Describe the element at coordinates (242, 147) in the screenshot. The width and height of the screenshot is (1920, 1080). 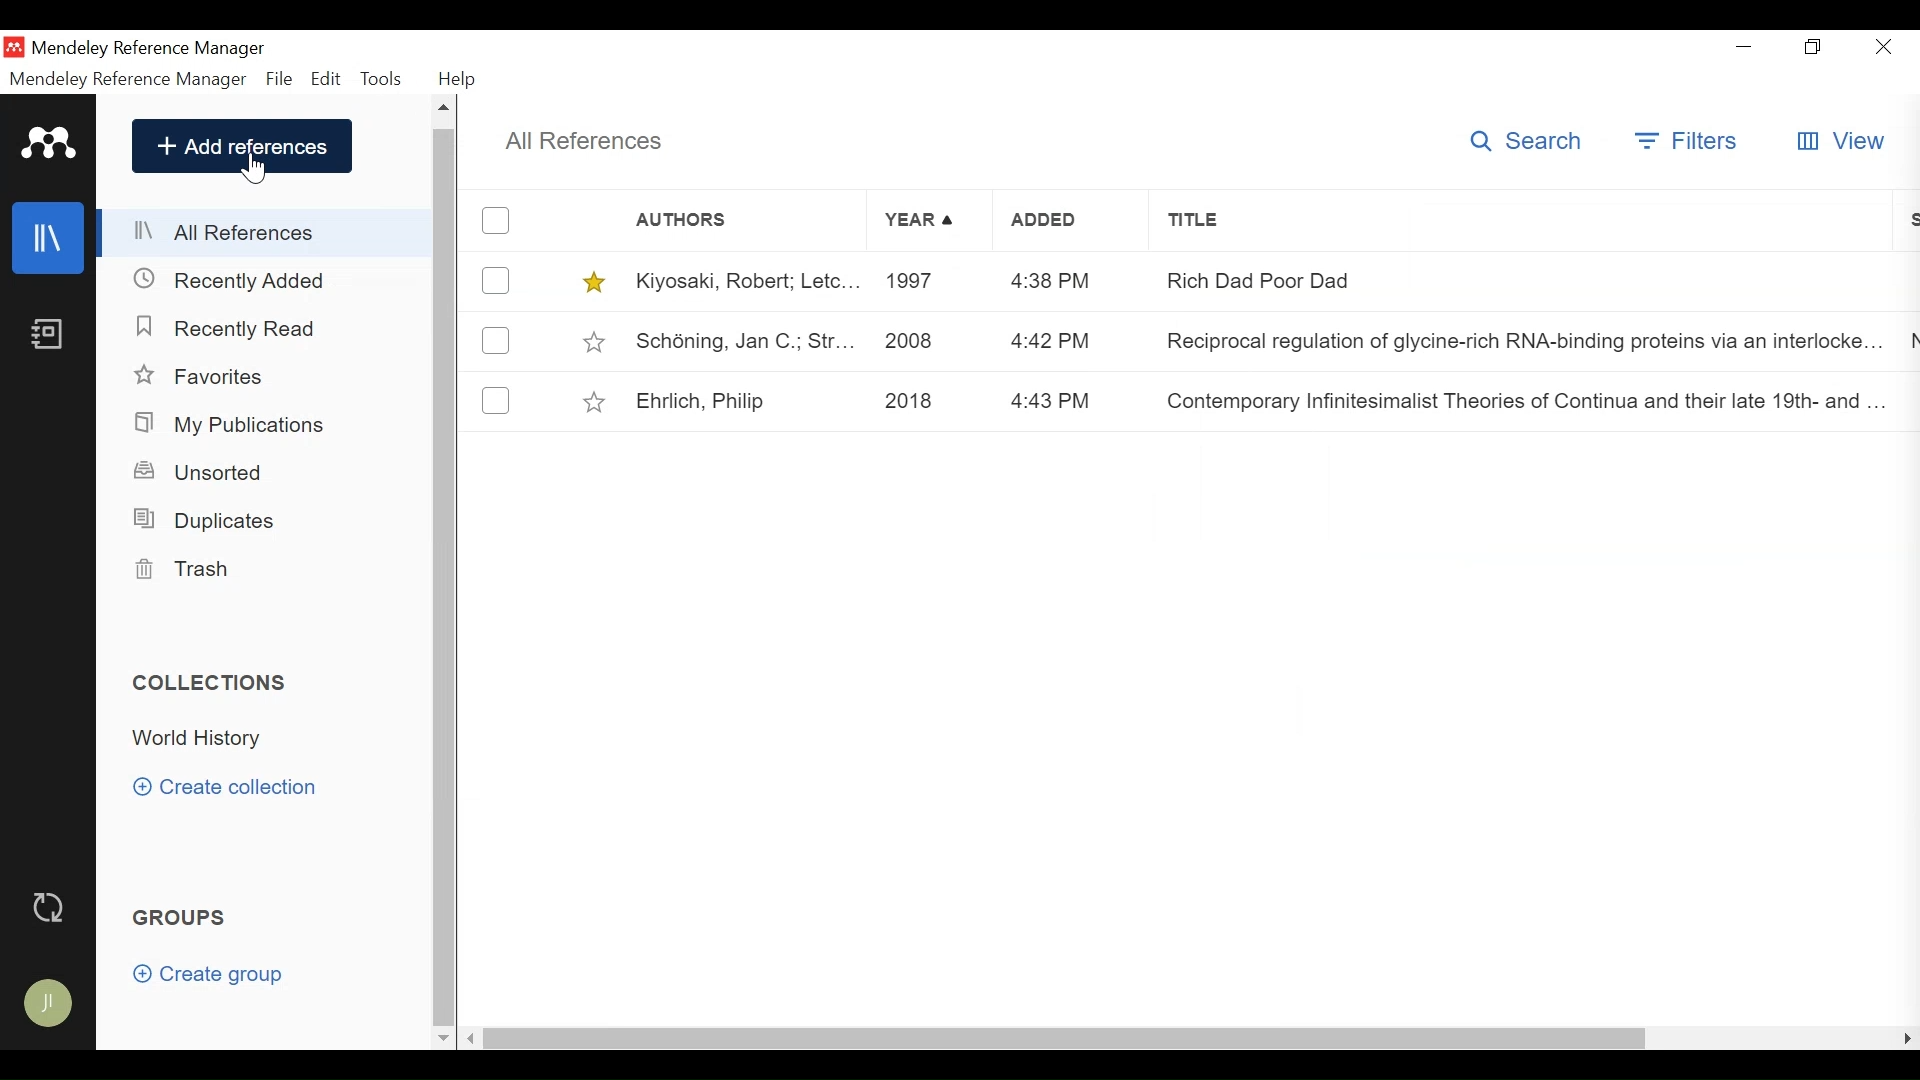
I see `Add References` at that location.